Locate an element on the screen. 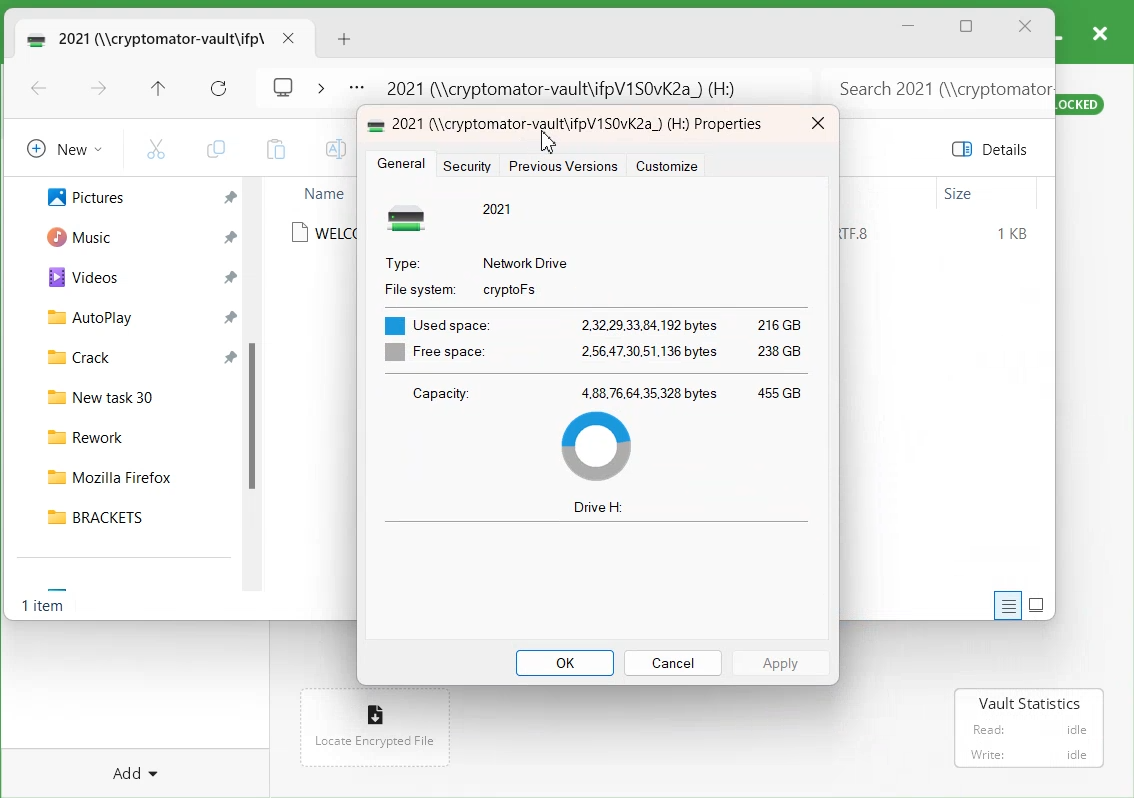 This screenshot has height=798, width=1134. full view is located at coordinates (1037, 604).